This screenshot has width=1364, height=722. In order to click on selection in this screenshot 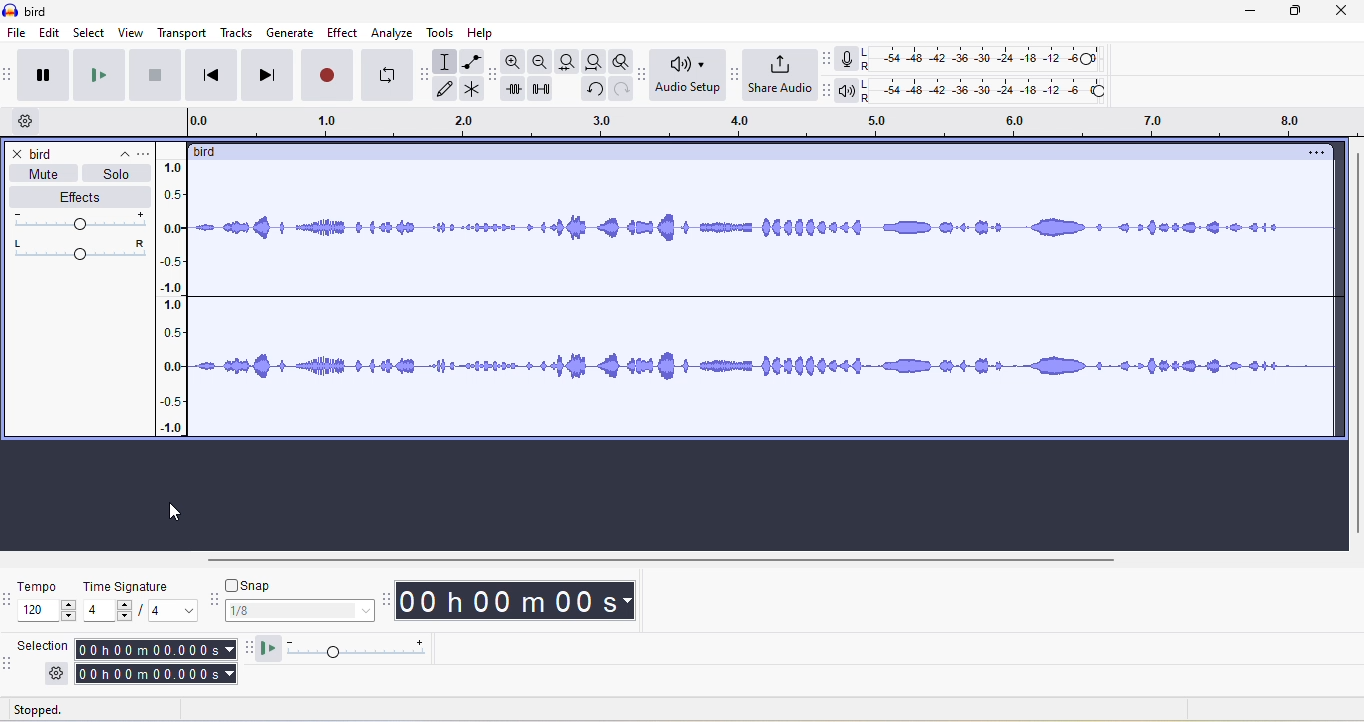, I will do `click(44, 645)`.